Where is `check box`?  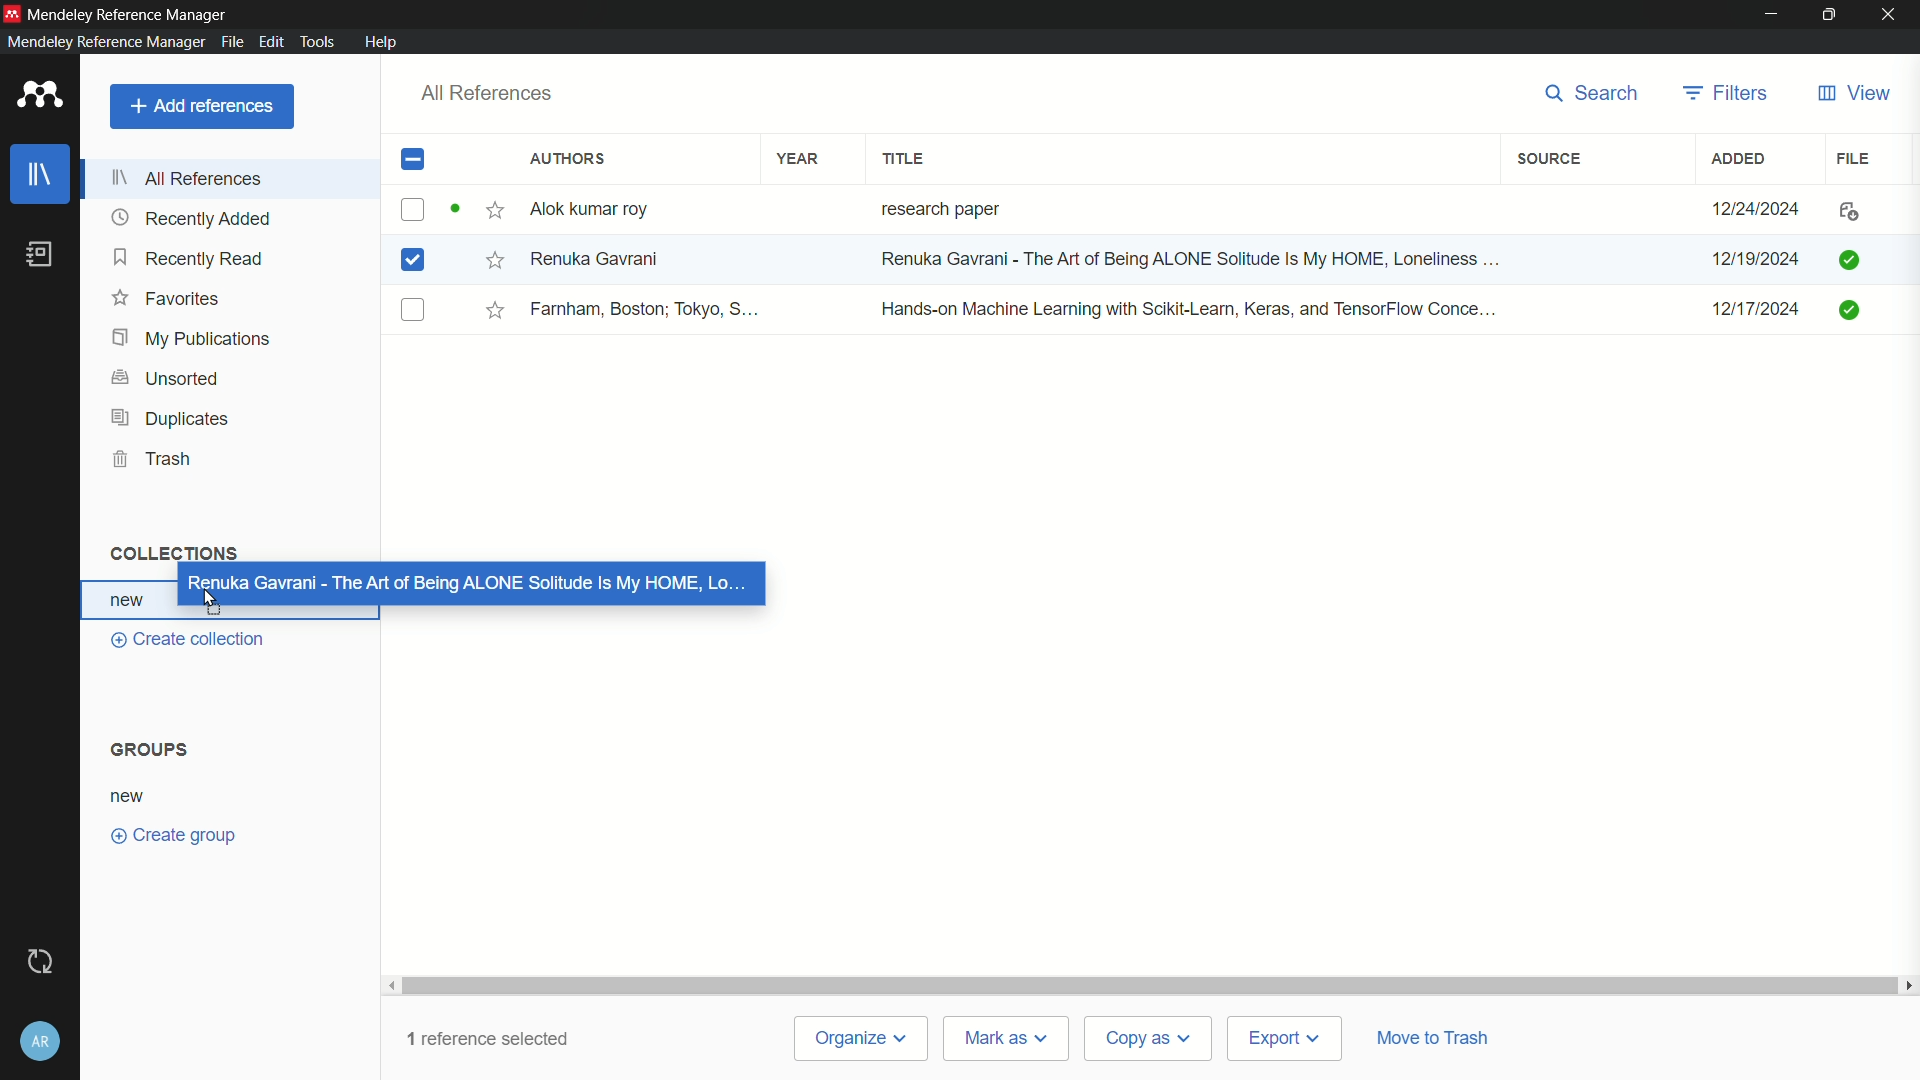
check box is located at coordinates (415, 160).